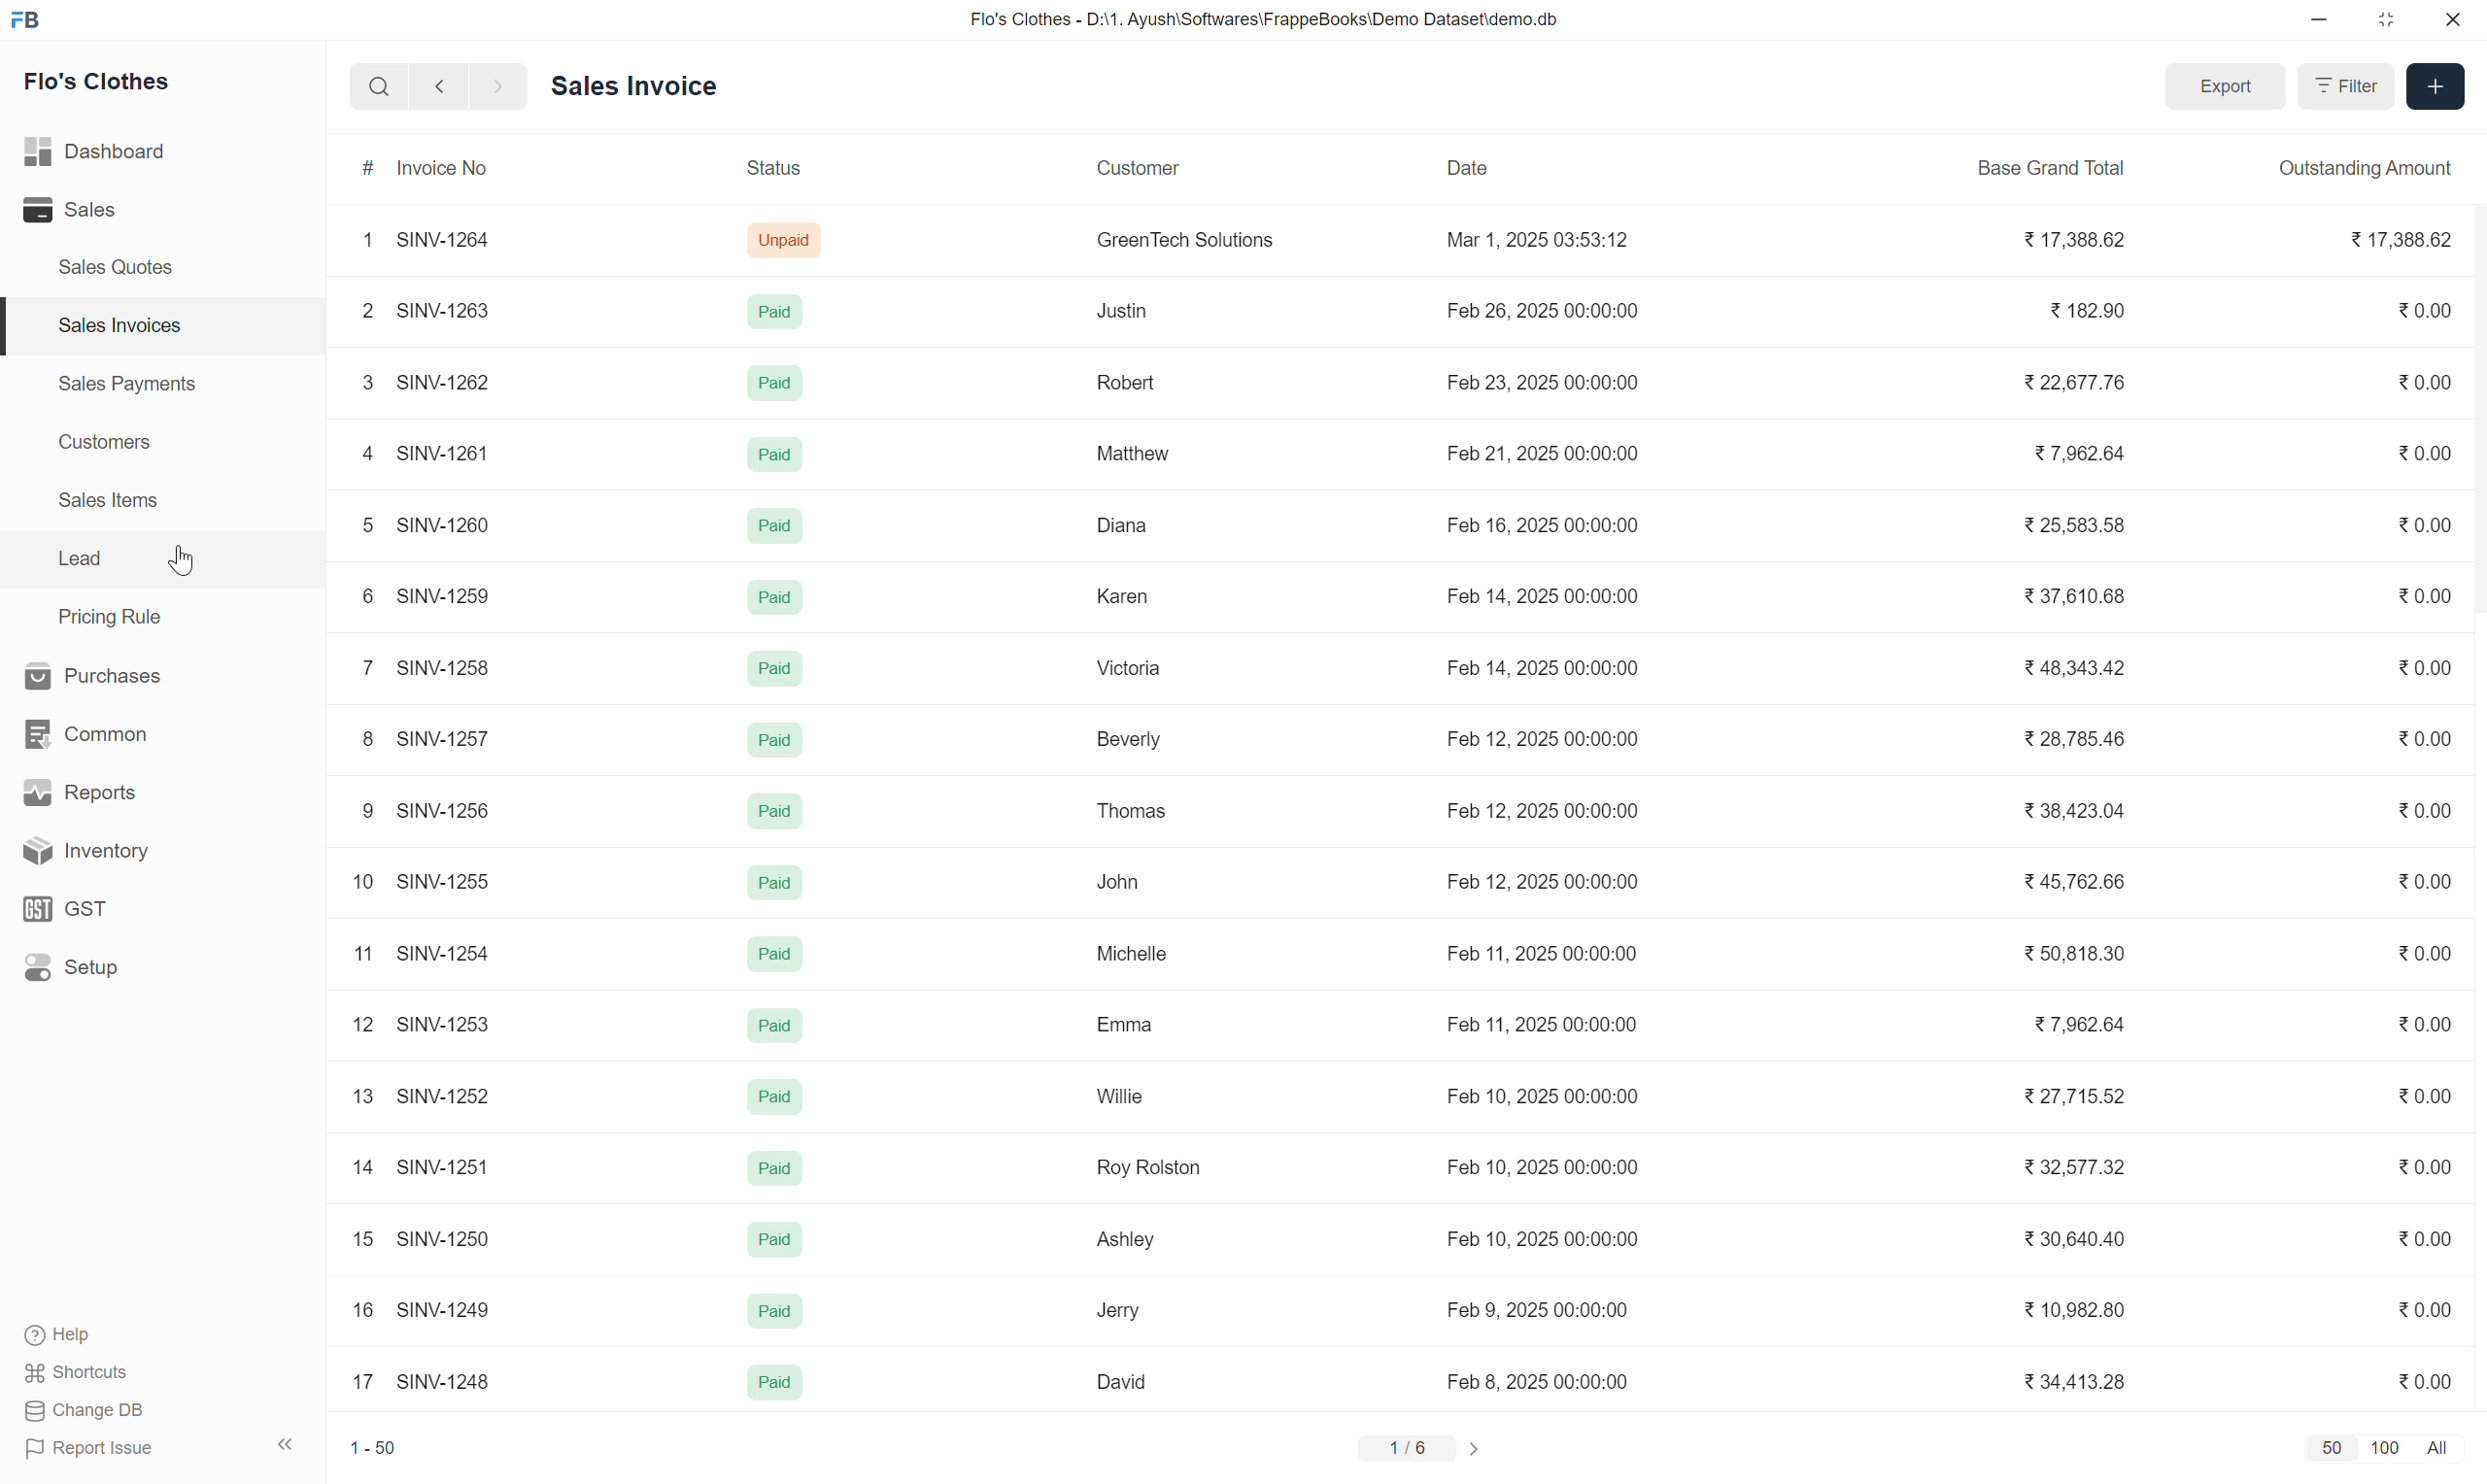  Describe the element at coordinates (358, 451) in the screenshot. I see `4` at that location.